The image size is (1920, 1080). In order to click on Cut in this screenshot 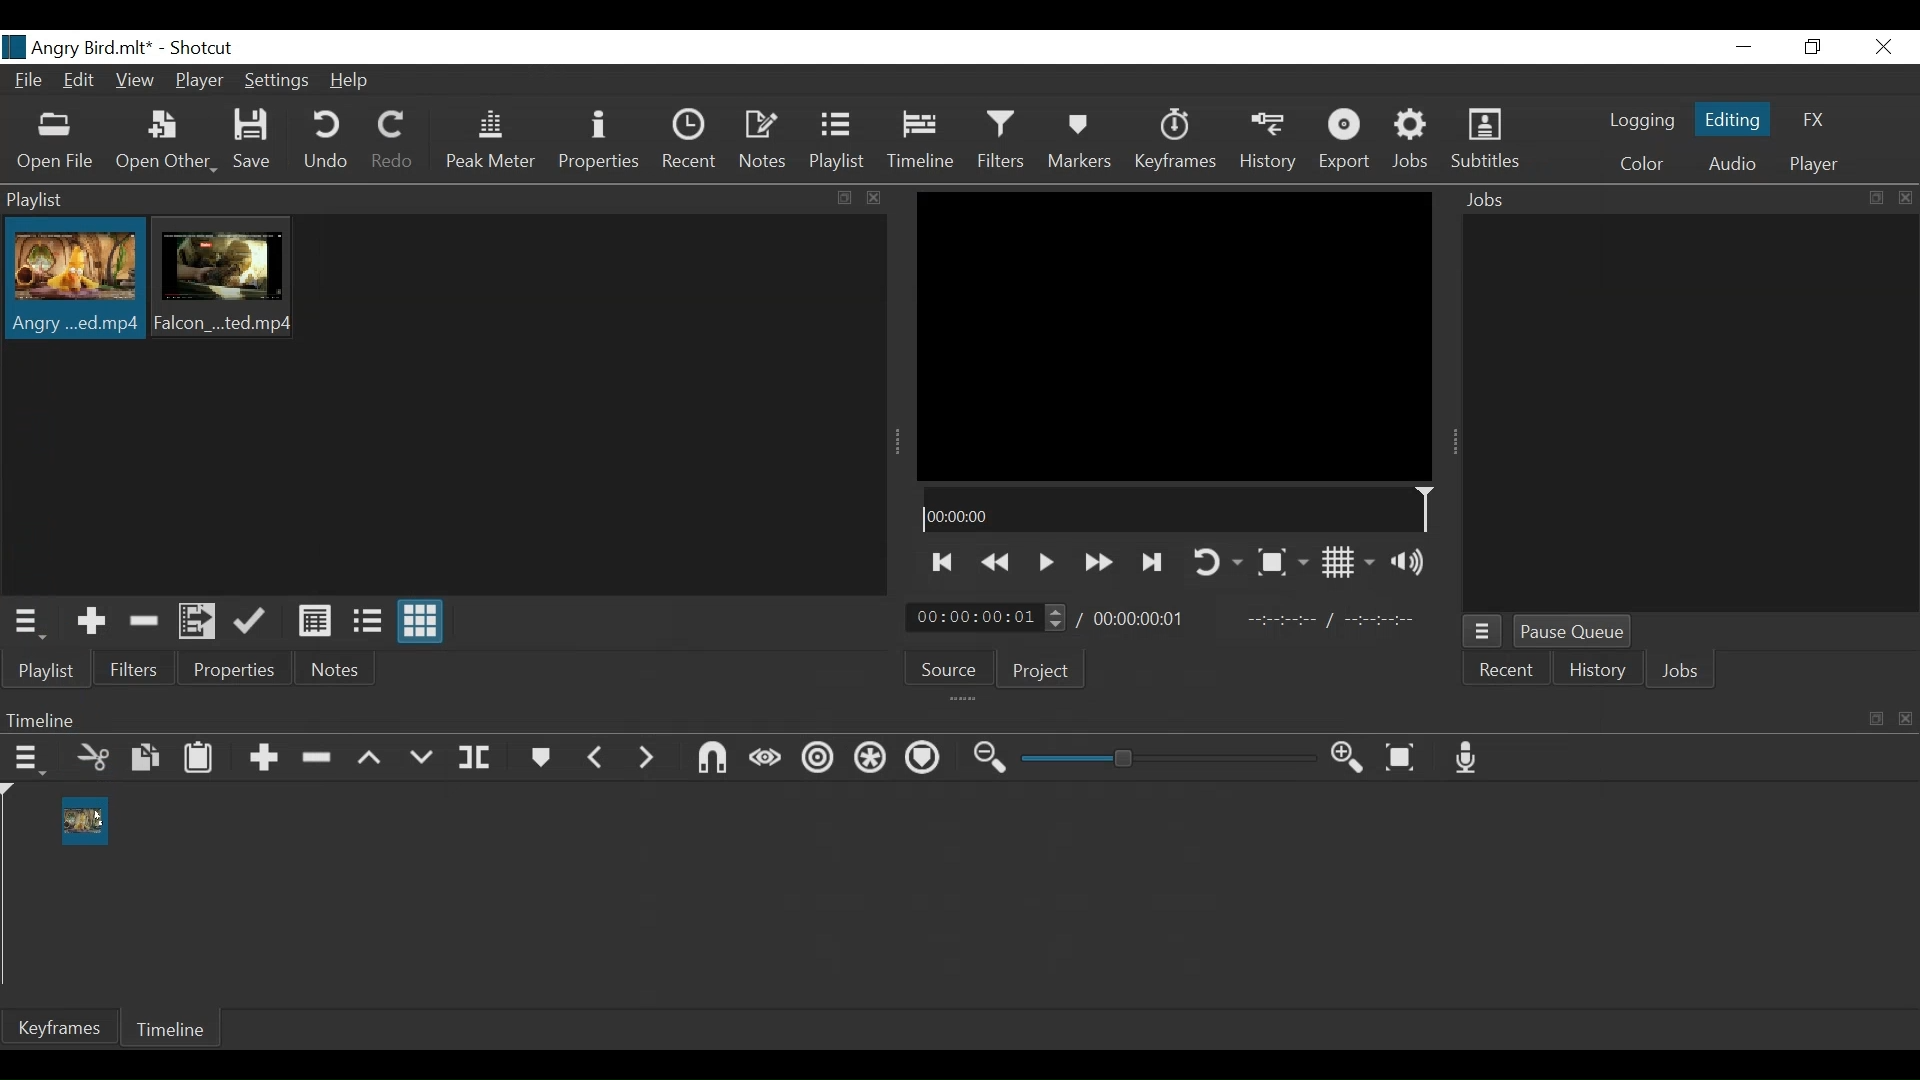, I will do `click(93, 757)`.